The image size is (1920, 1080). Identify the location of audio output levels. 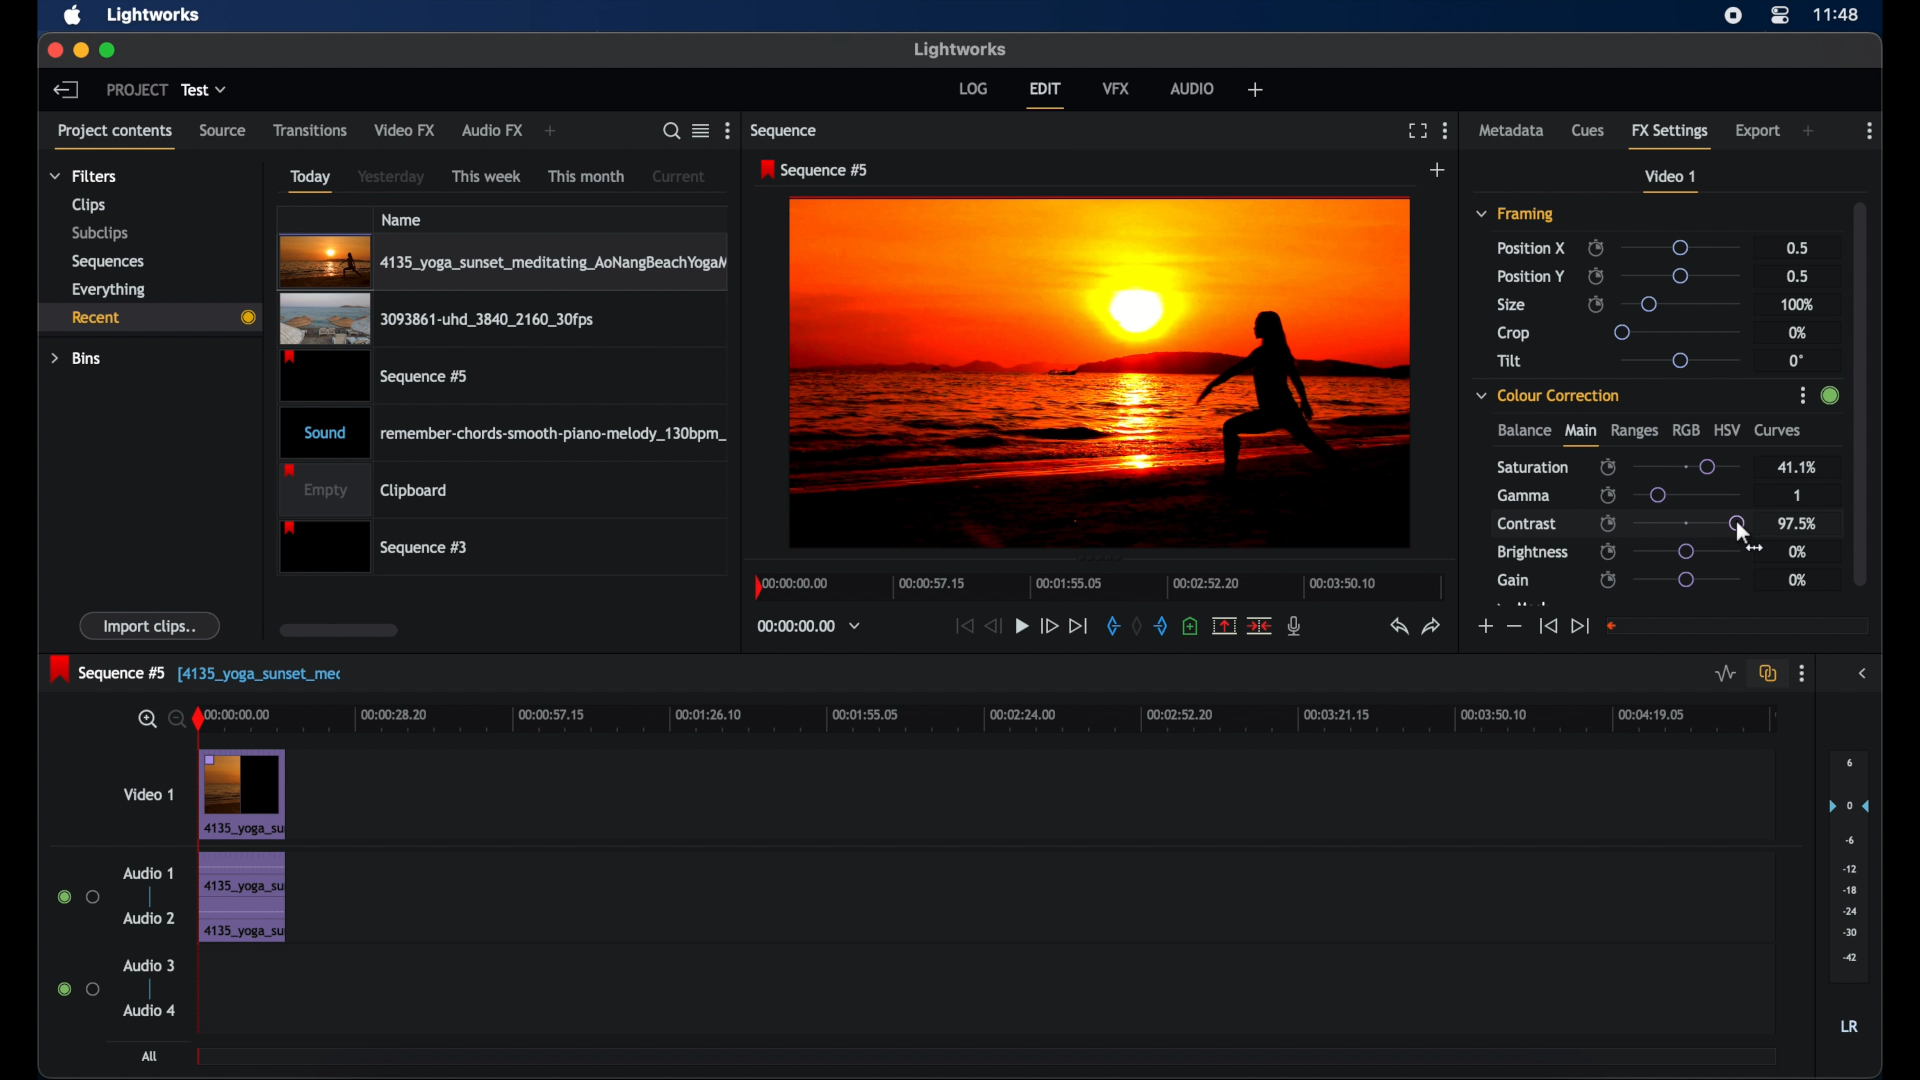
(1848, 867).